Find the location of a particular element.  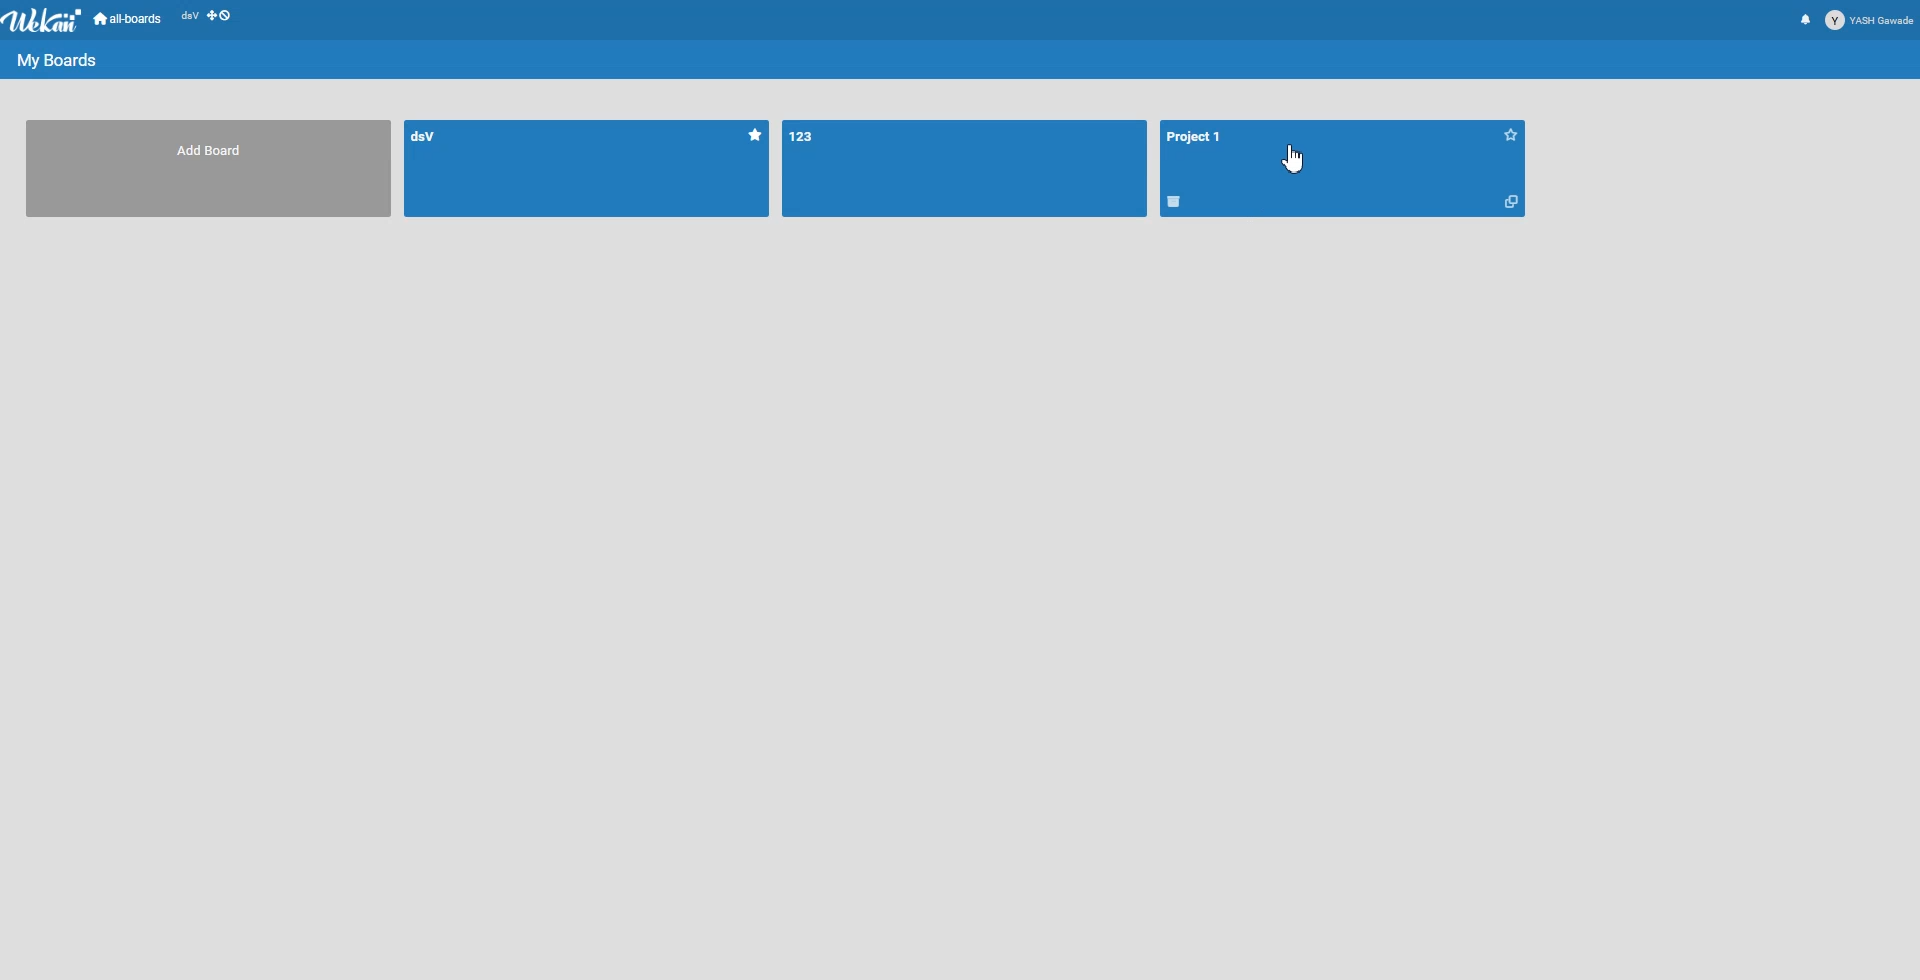

Profile is located at coordinates (1870, 20).